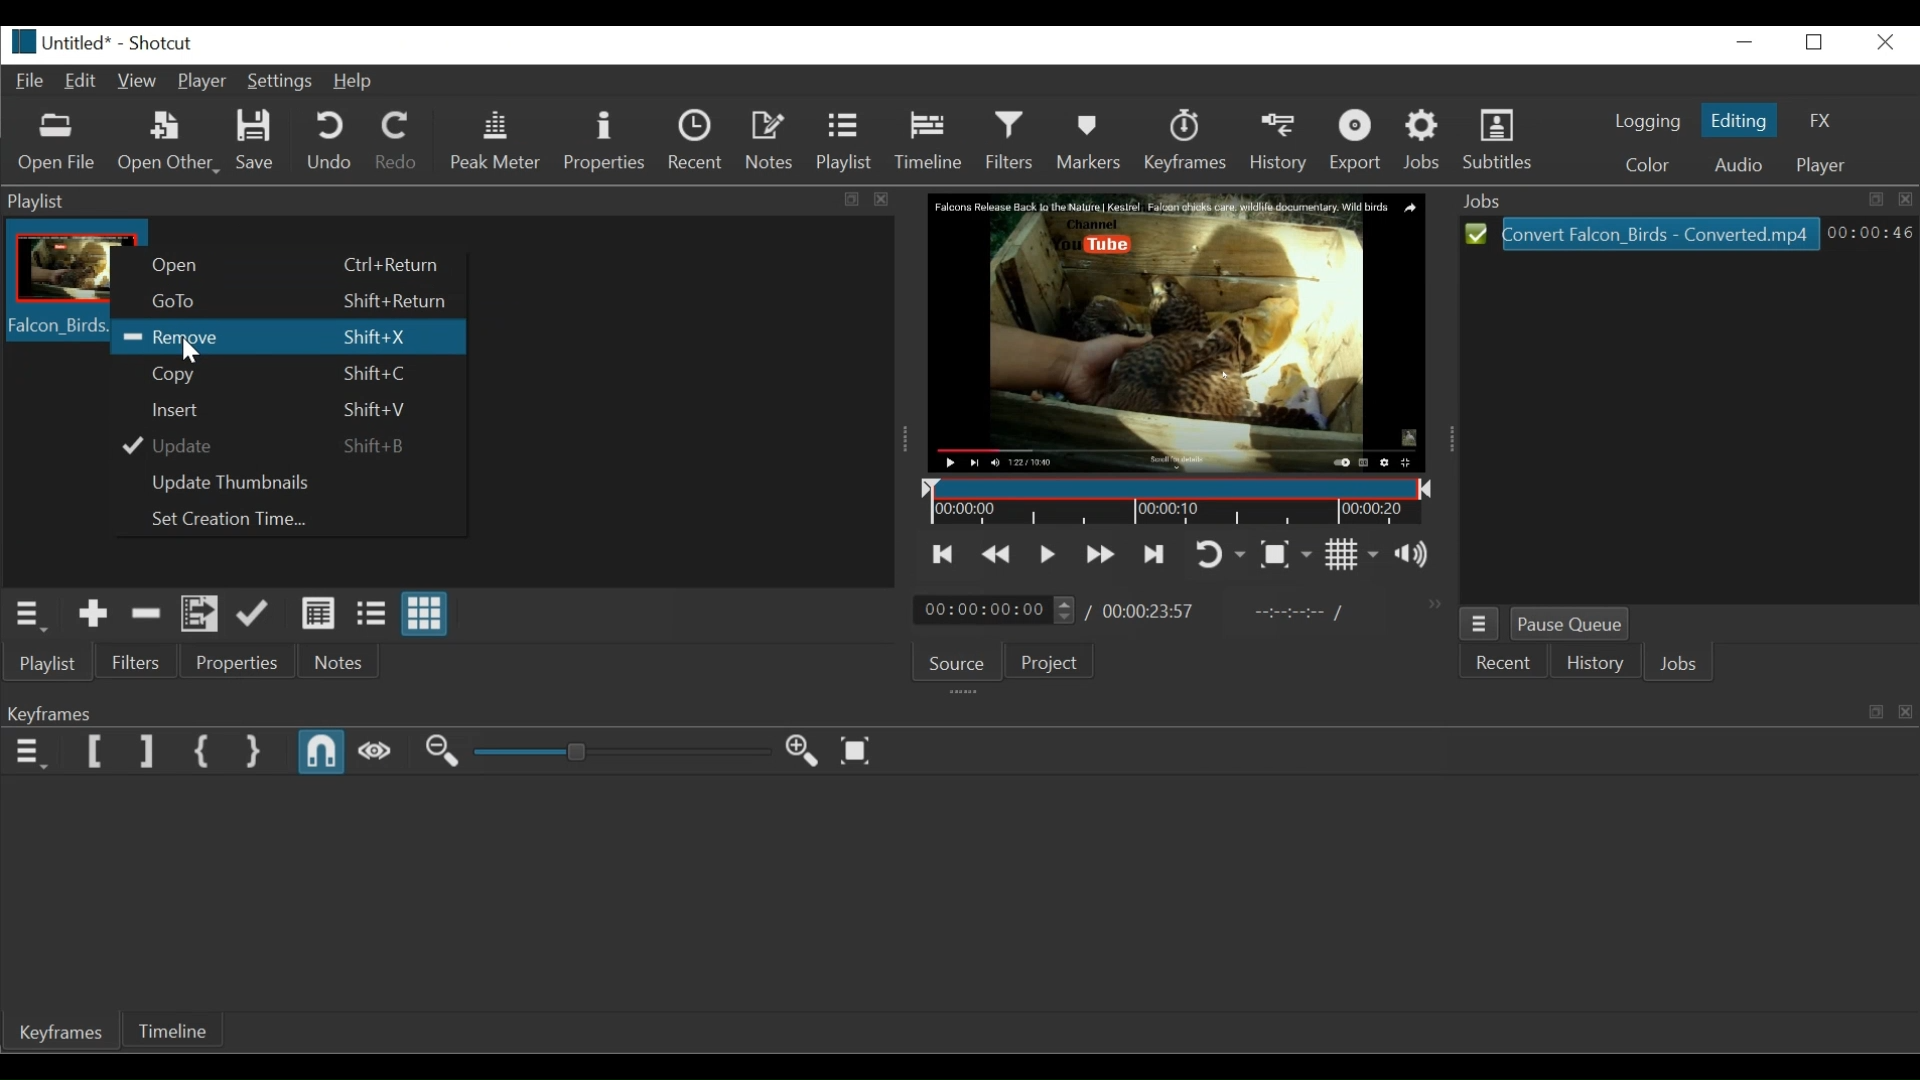 This screenshot has height=1080, width=1920. What do you see at coordinates (375, 750) in the screenshot?
I see `Scrub while dragging` at bounding box center [375, 750].